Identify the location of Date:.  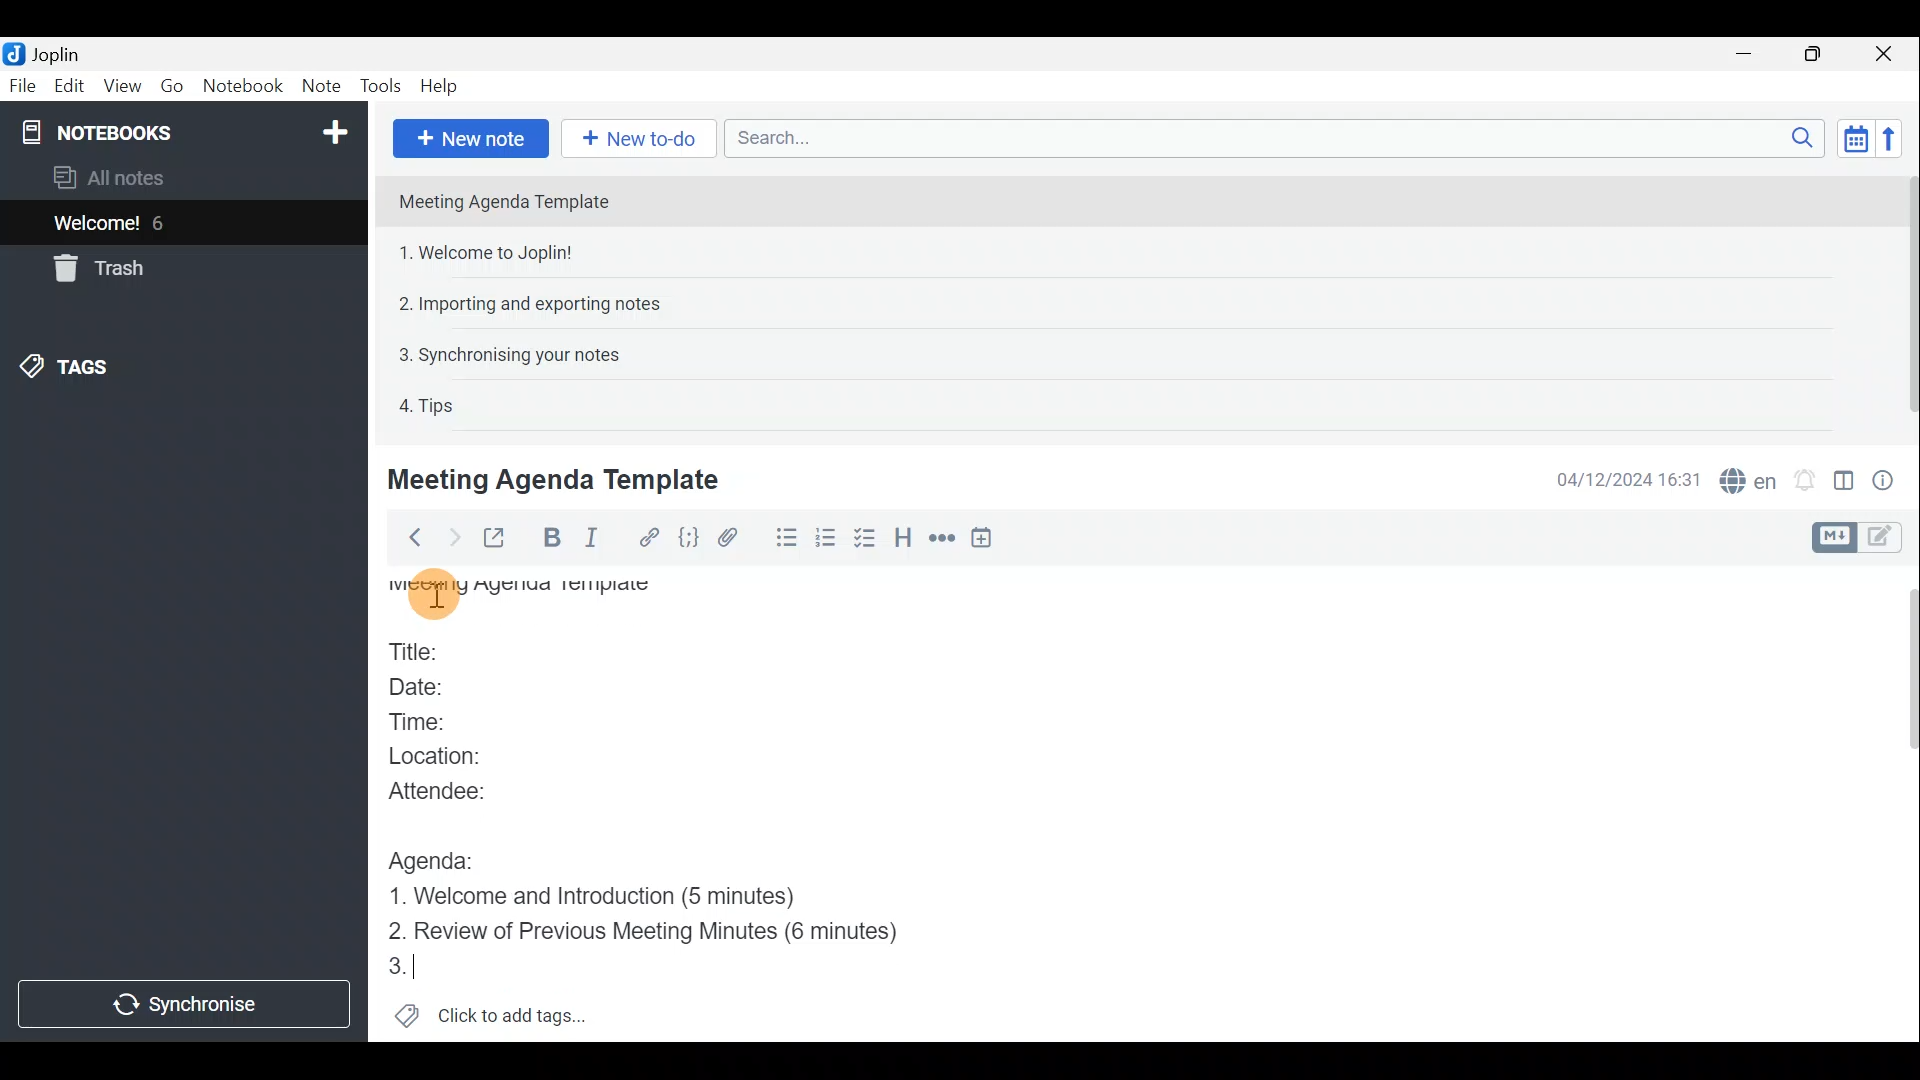
(433, 690).